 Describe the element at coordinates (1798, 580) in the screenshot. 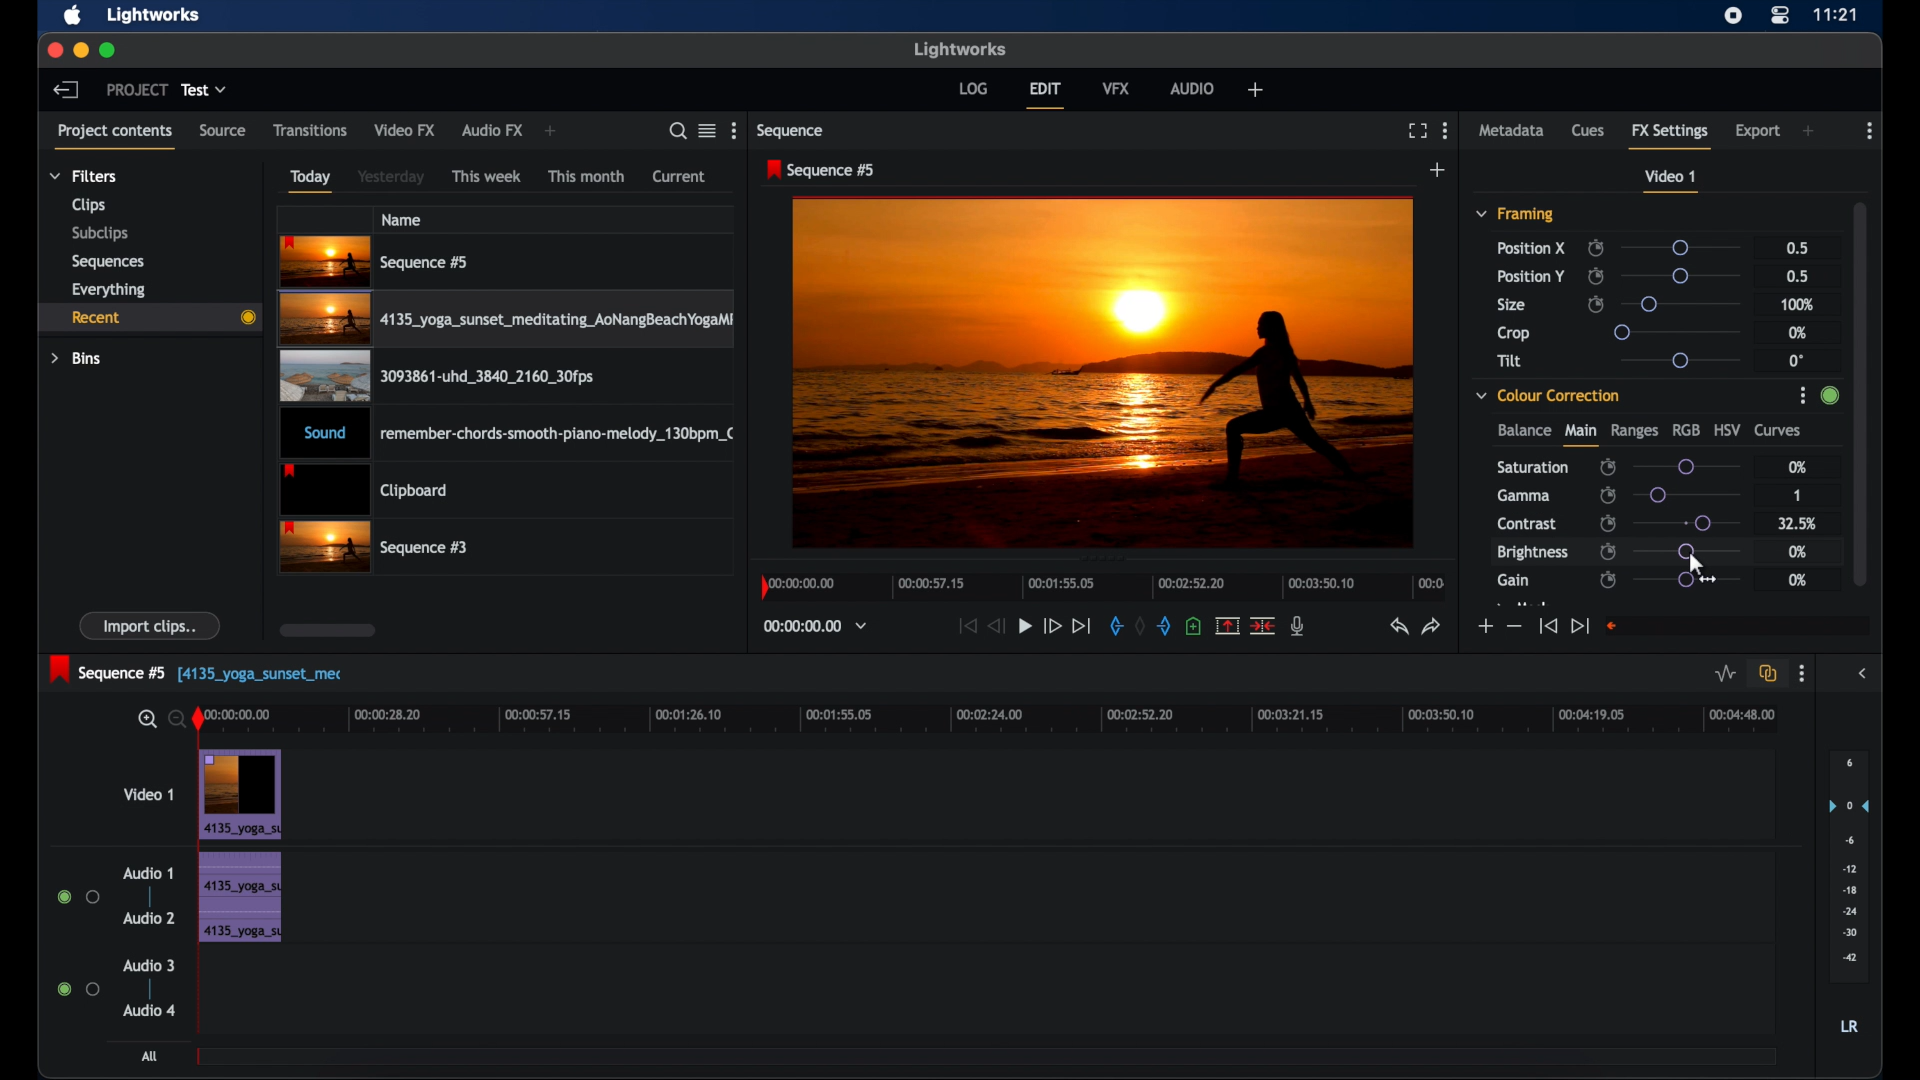

I see `0%` at that location.